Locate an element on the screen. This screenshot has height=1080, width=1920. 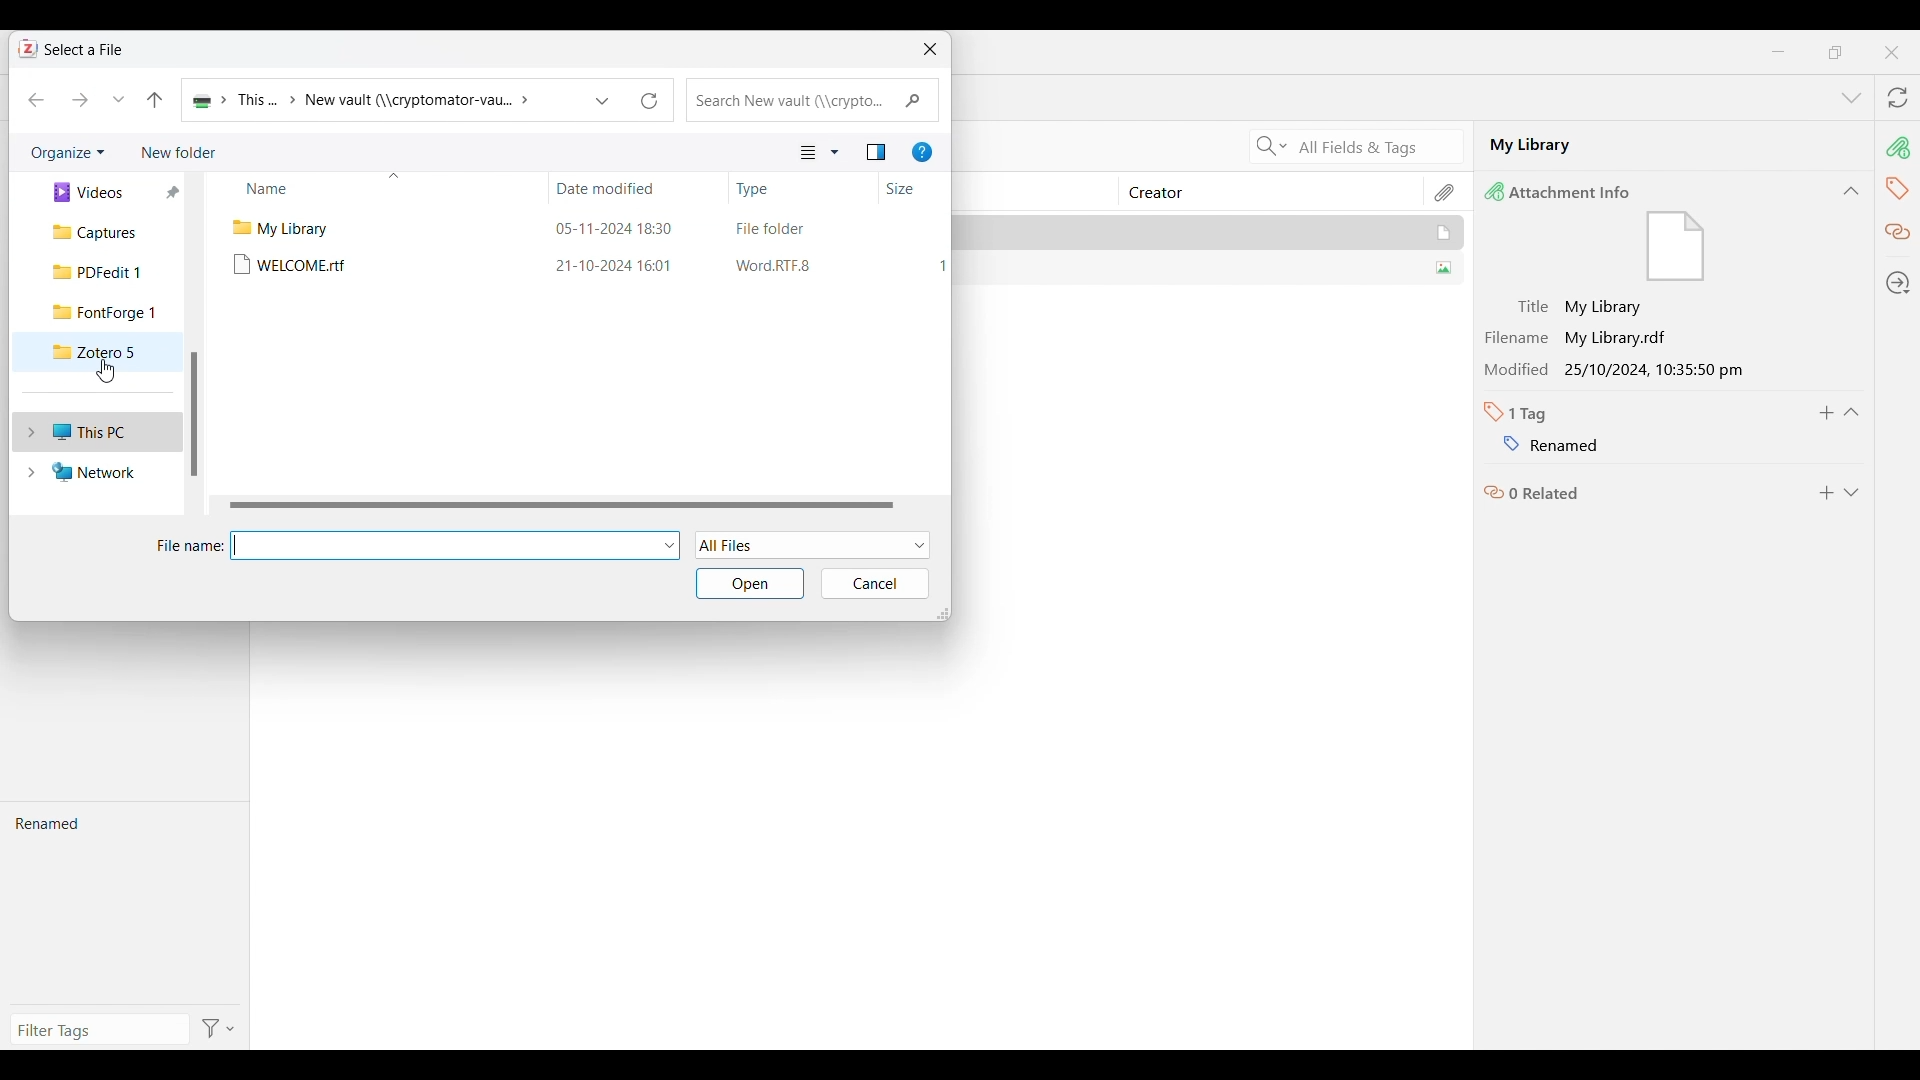
Filename My Library.rdf is located at coordinates (1587, 333).